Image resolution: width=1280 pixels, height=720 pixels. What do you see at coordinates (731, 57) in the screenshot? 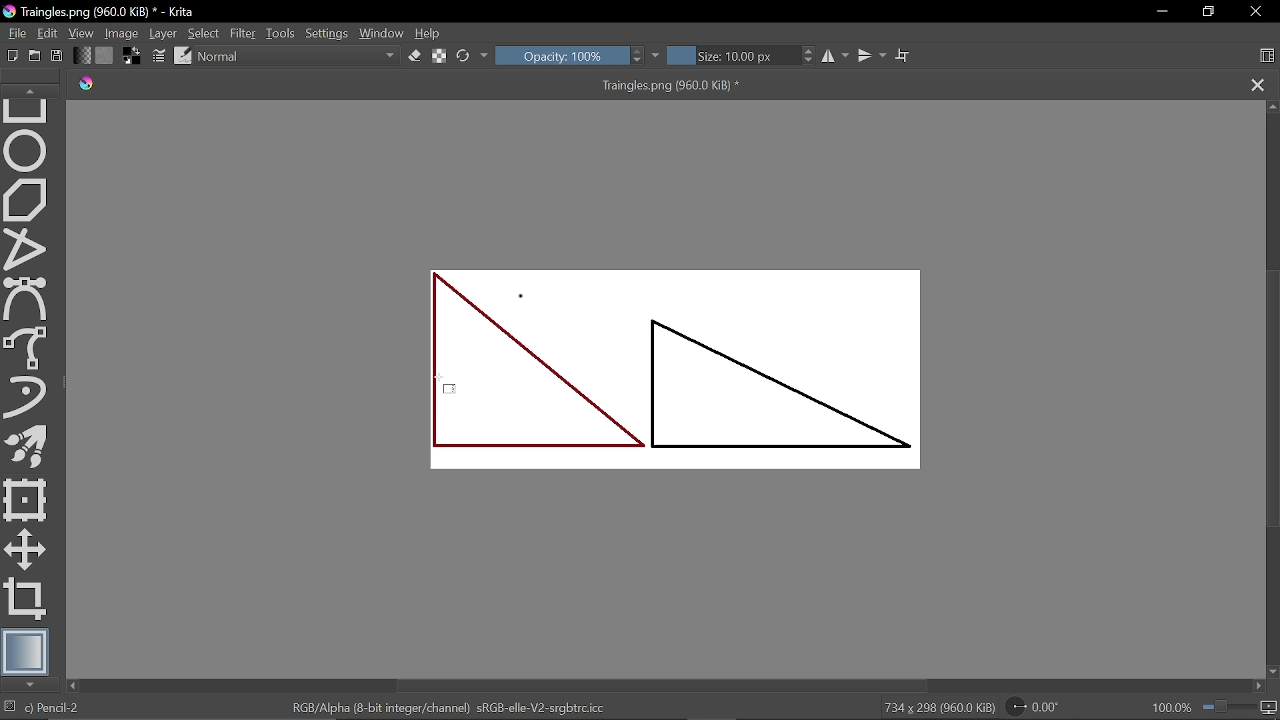
I see `Size: 10.00 px` at bounding box center [731, 57].